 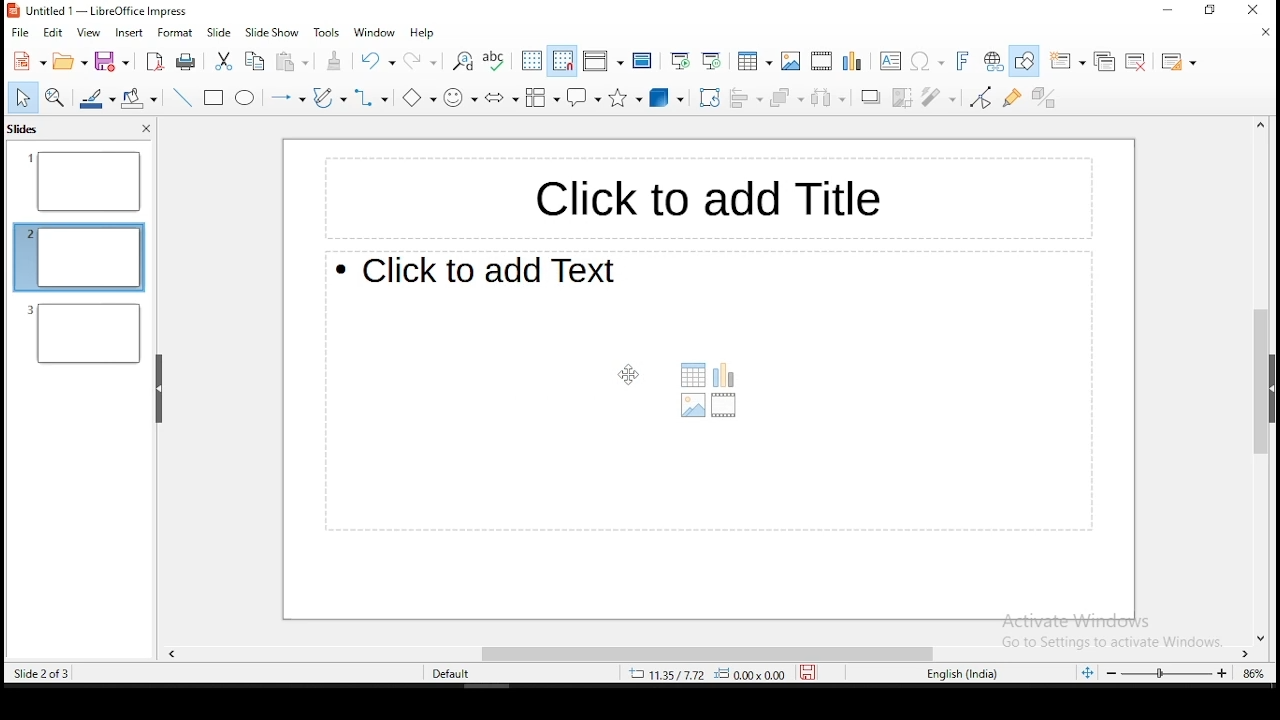 What do you see at coordinates (964, 60) in the screenshot?
I see `insert fontwork text` at bounding box center [964, 60].